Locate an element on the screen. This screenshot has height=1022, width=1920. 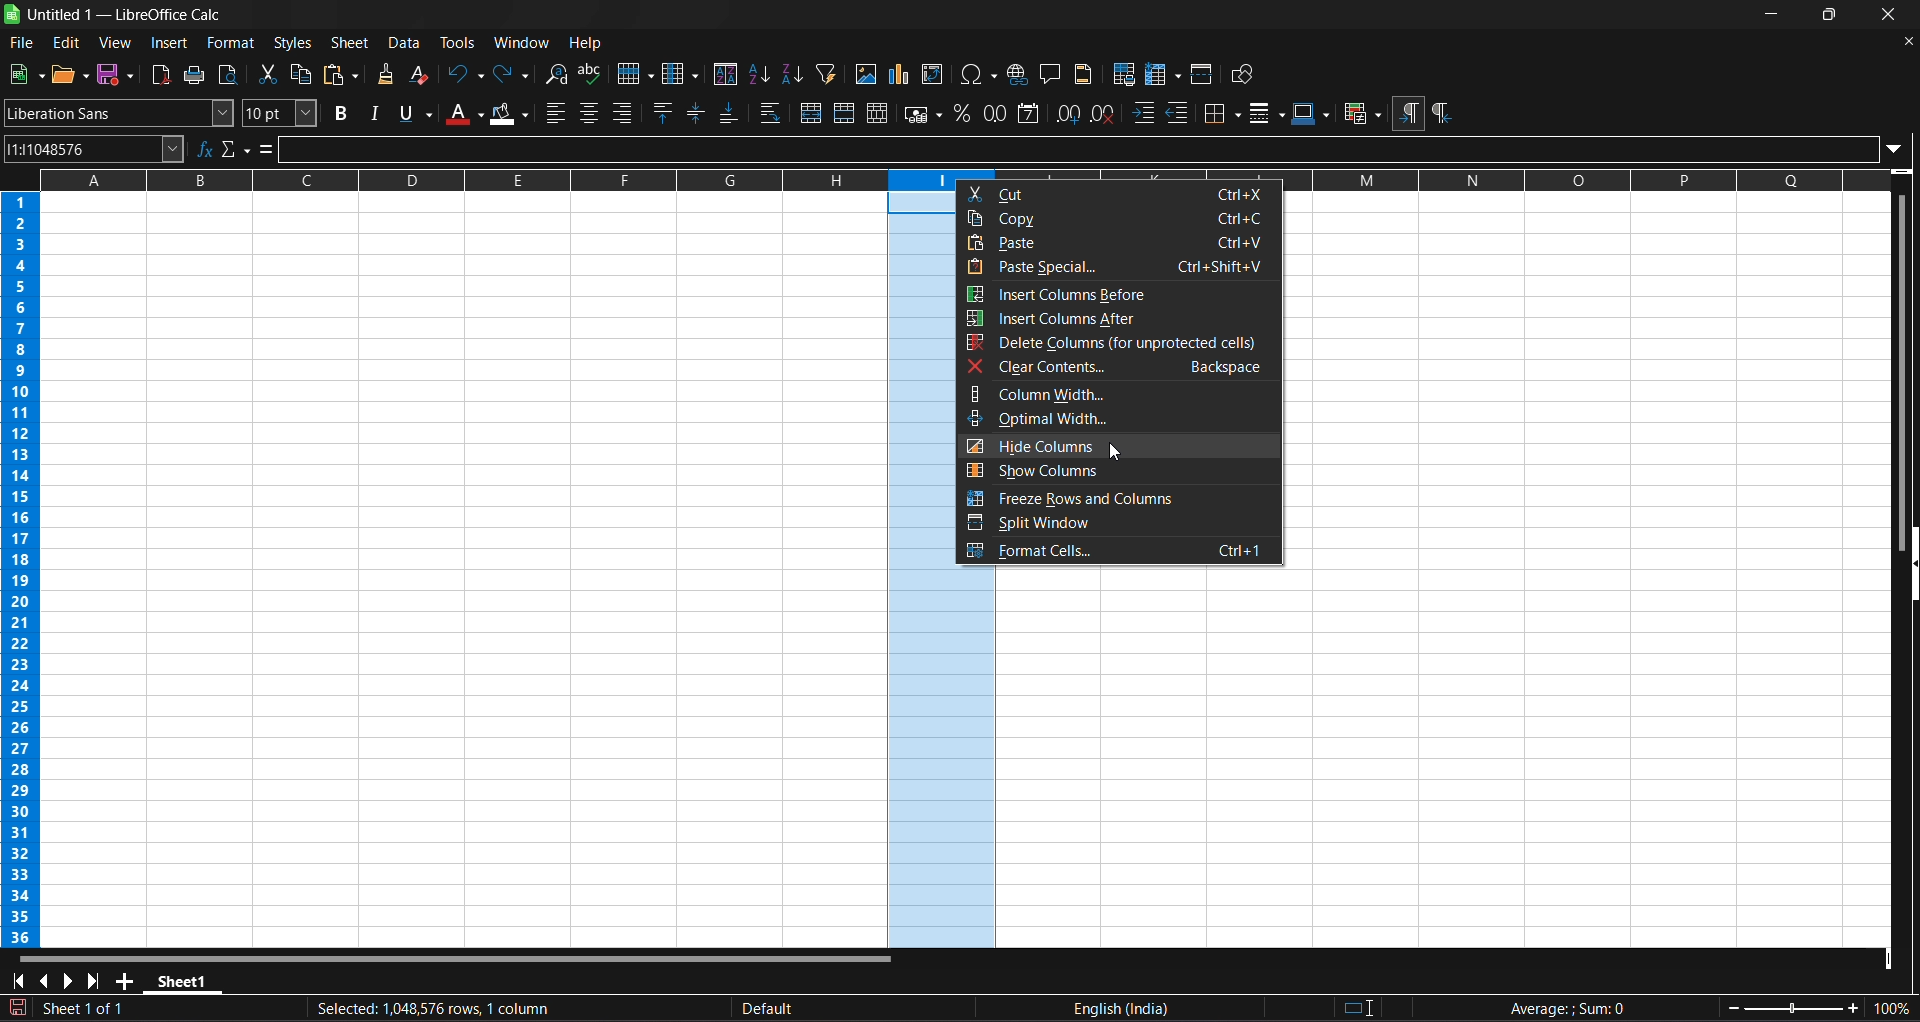
insert hyperlink is located at coordinates (1020, 74).